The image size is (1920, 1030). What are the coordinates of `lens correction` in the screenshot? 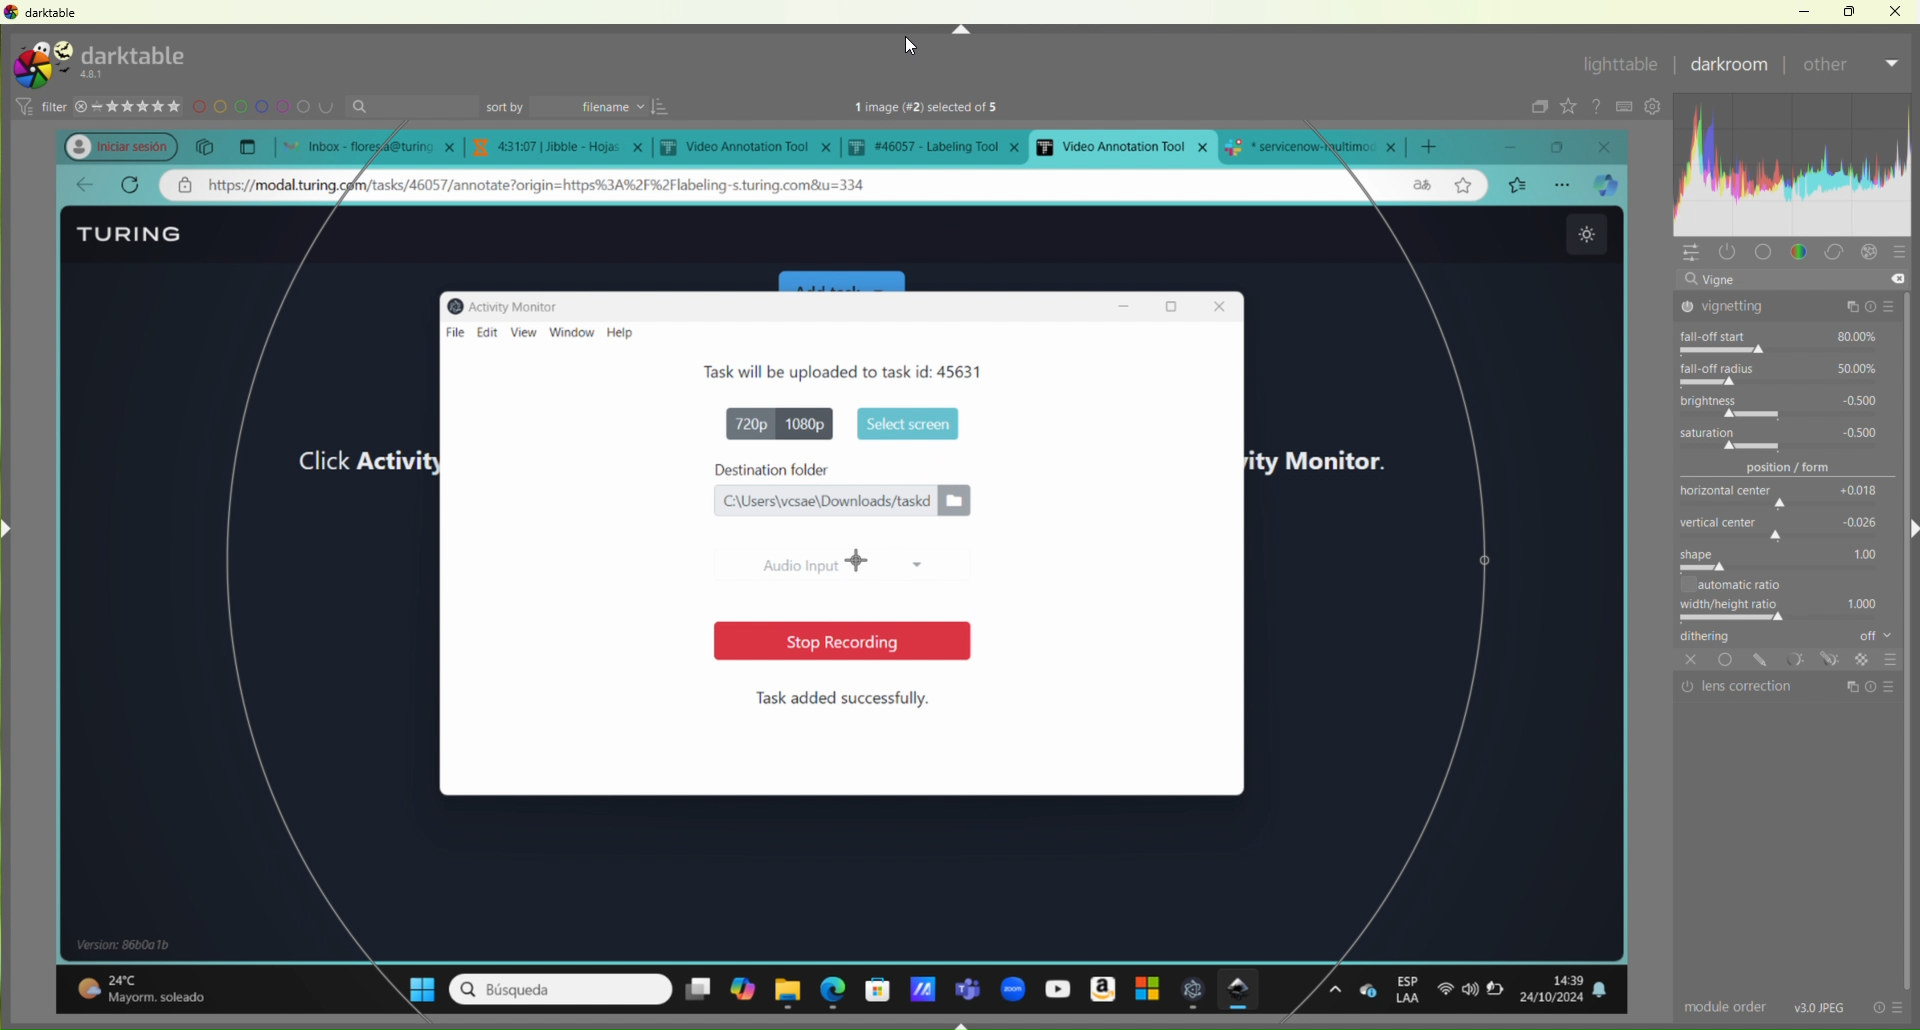 It's located at (1788, 686).